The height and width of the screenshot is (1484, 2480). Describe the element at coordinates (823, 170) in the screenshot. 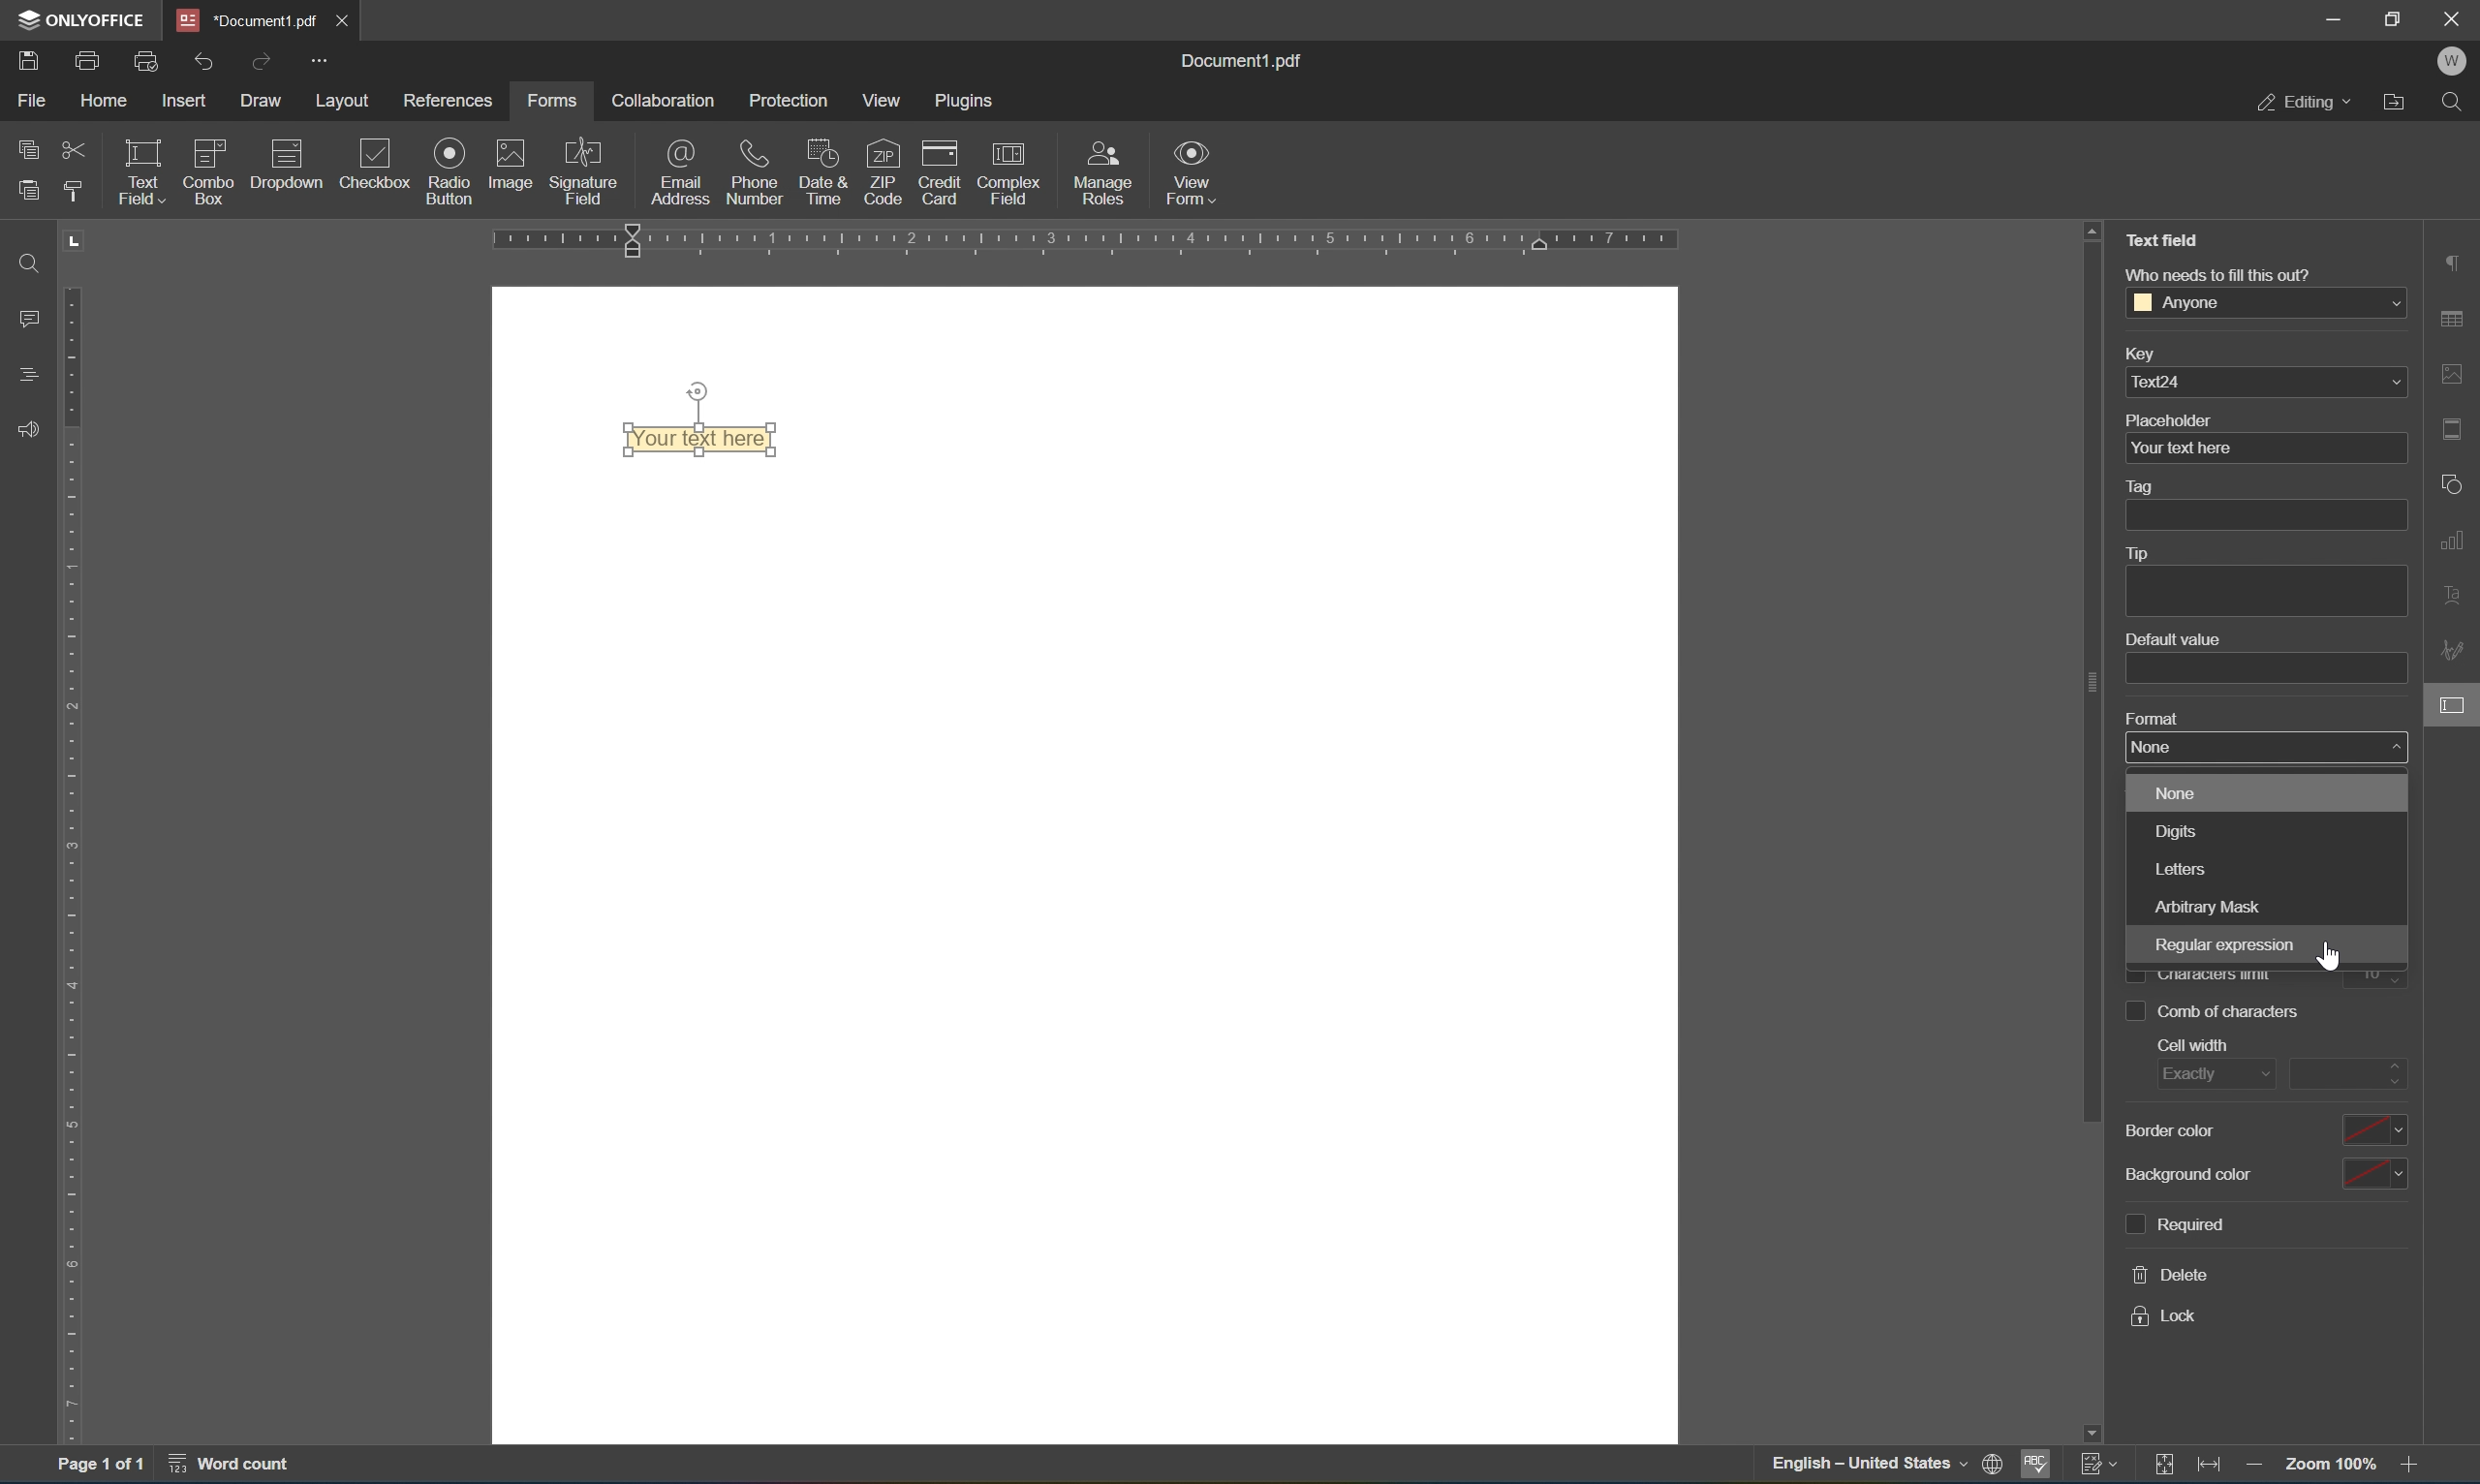

I see `date and time` at that location.